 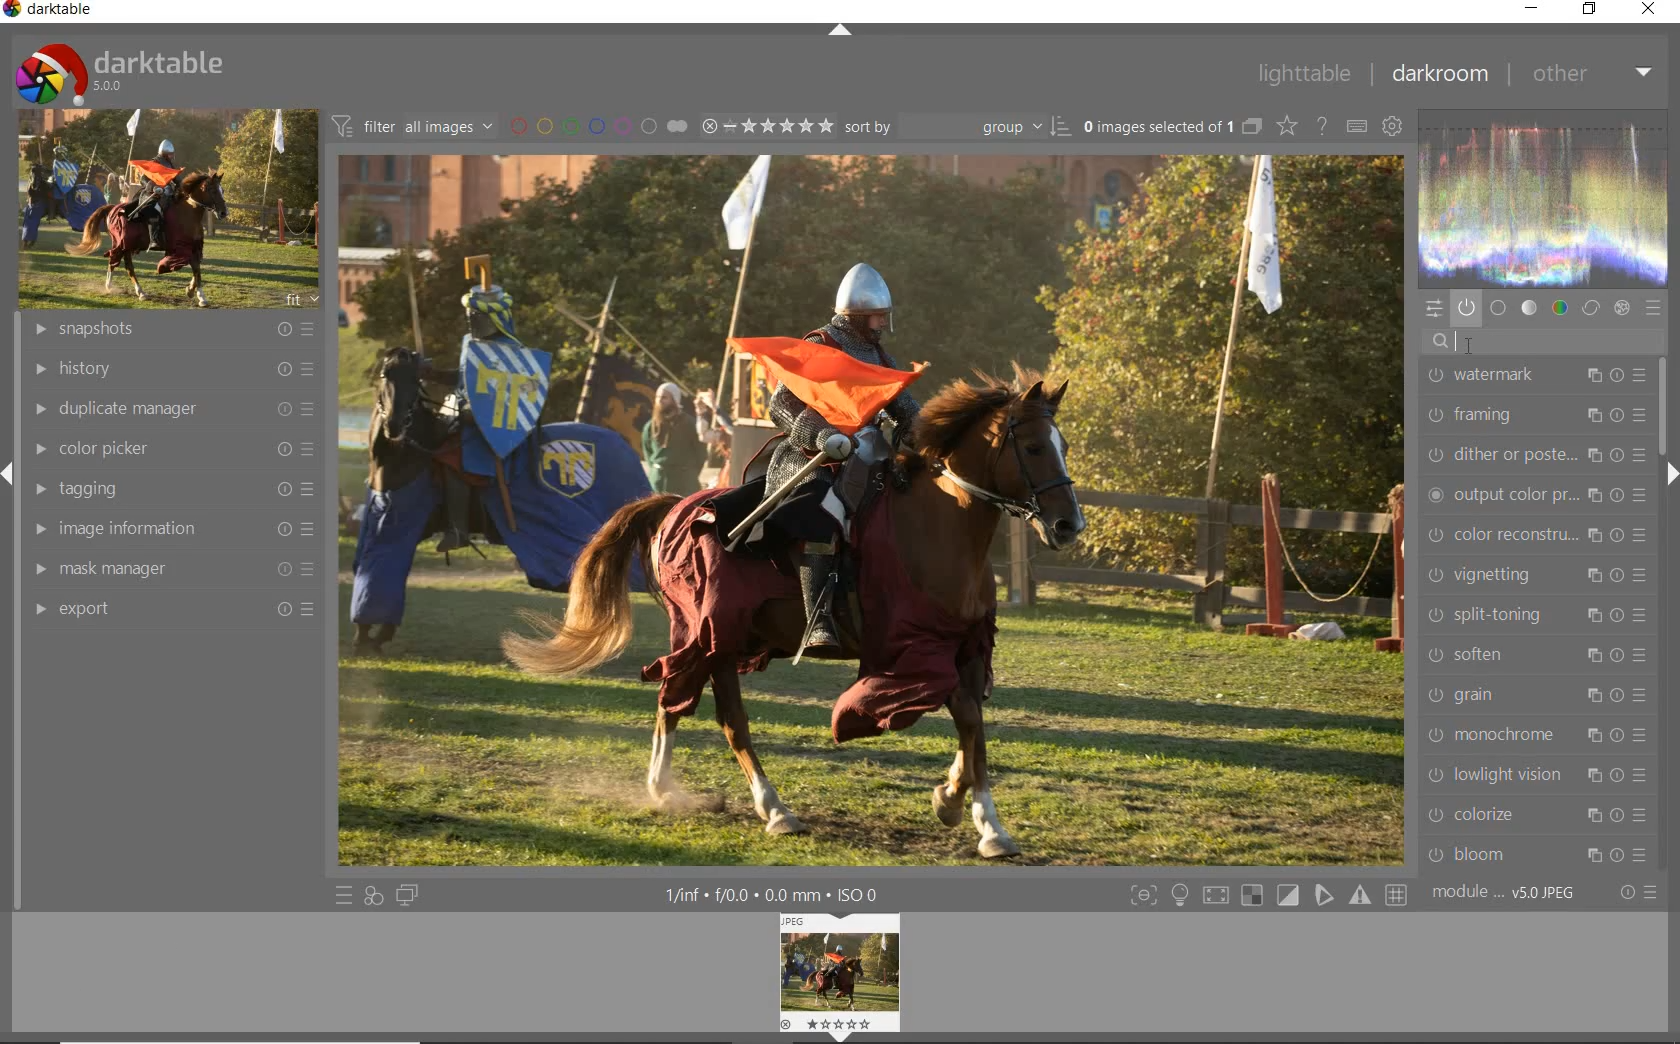 I want to click on colorize, so click(x=1538, y=814).